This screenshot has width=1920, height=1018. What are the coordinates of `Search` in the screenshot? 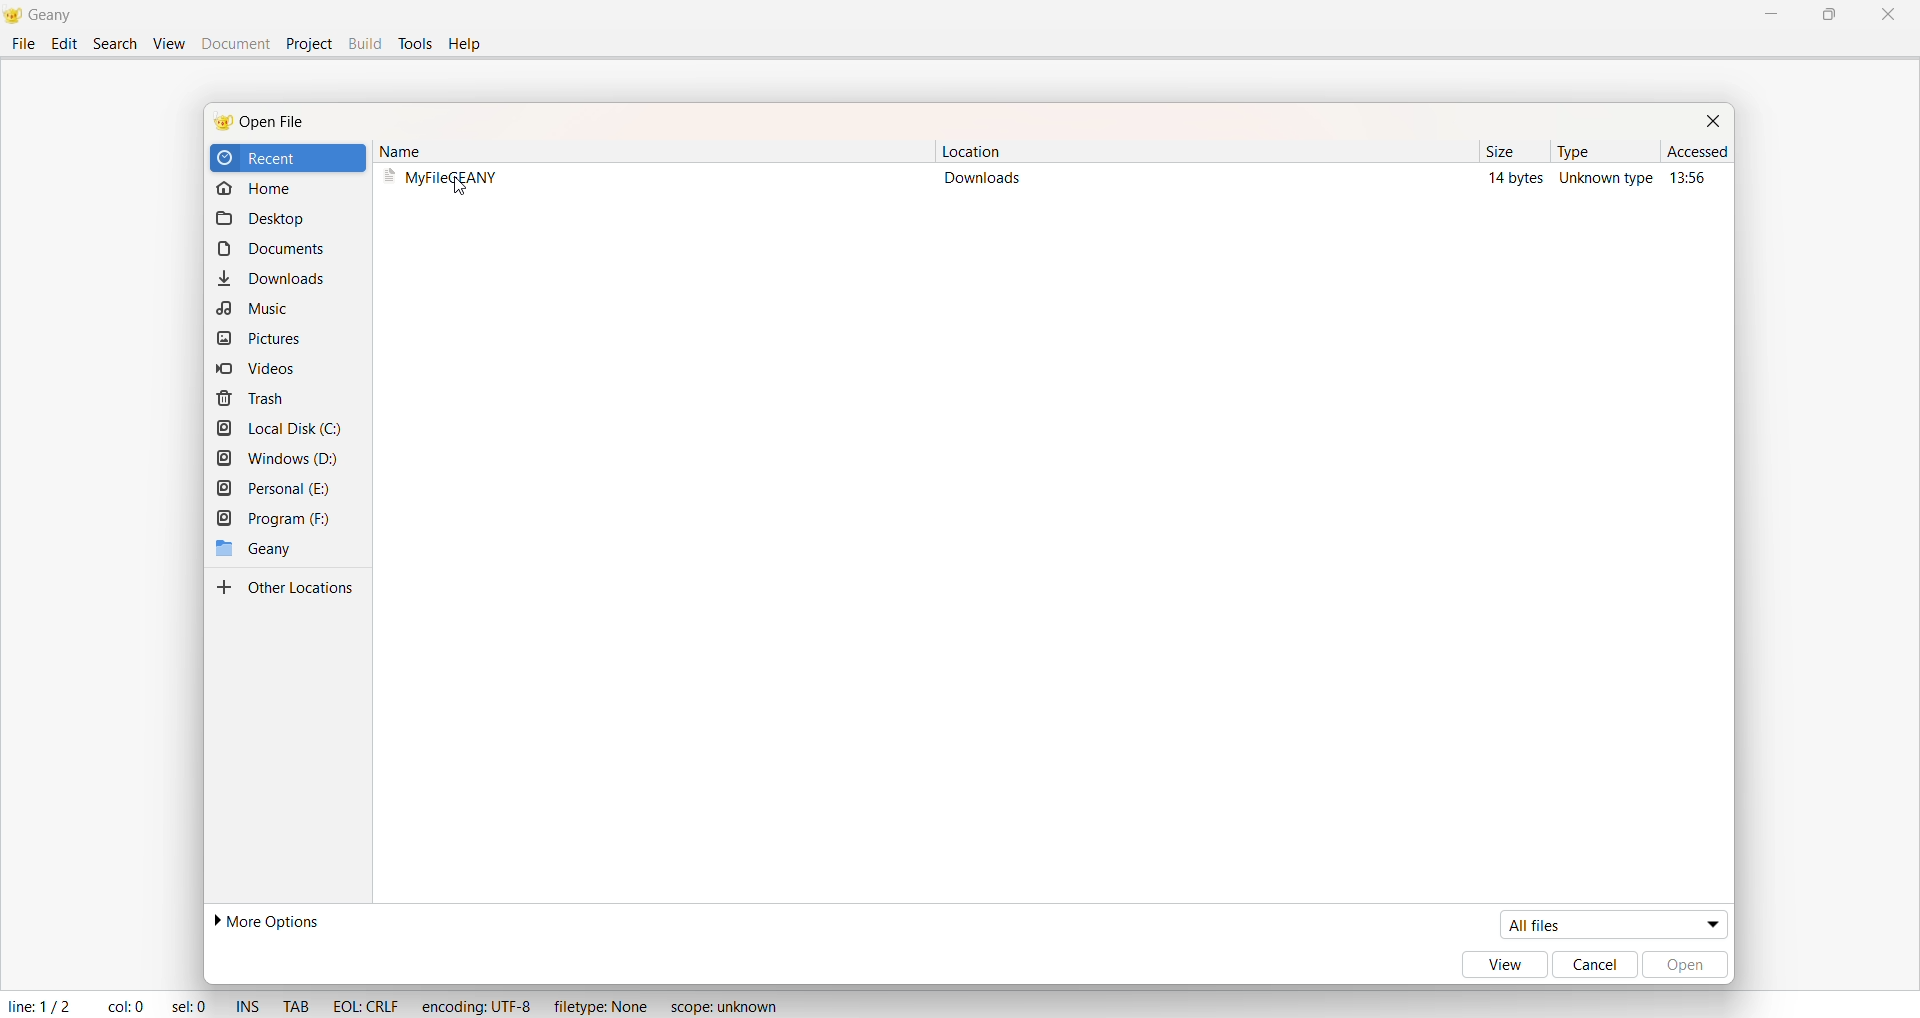 It's located at (115, 46).